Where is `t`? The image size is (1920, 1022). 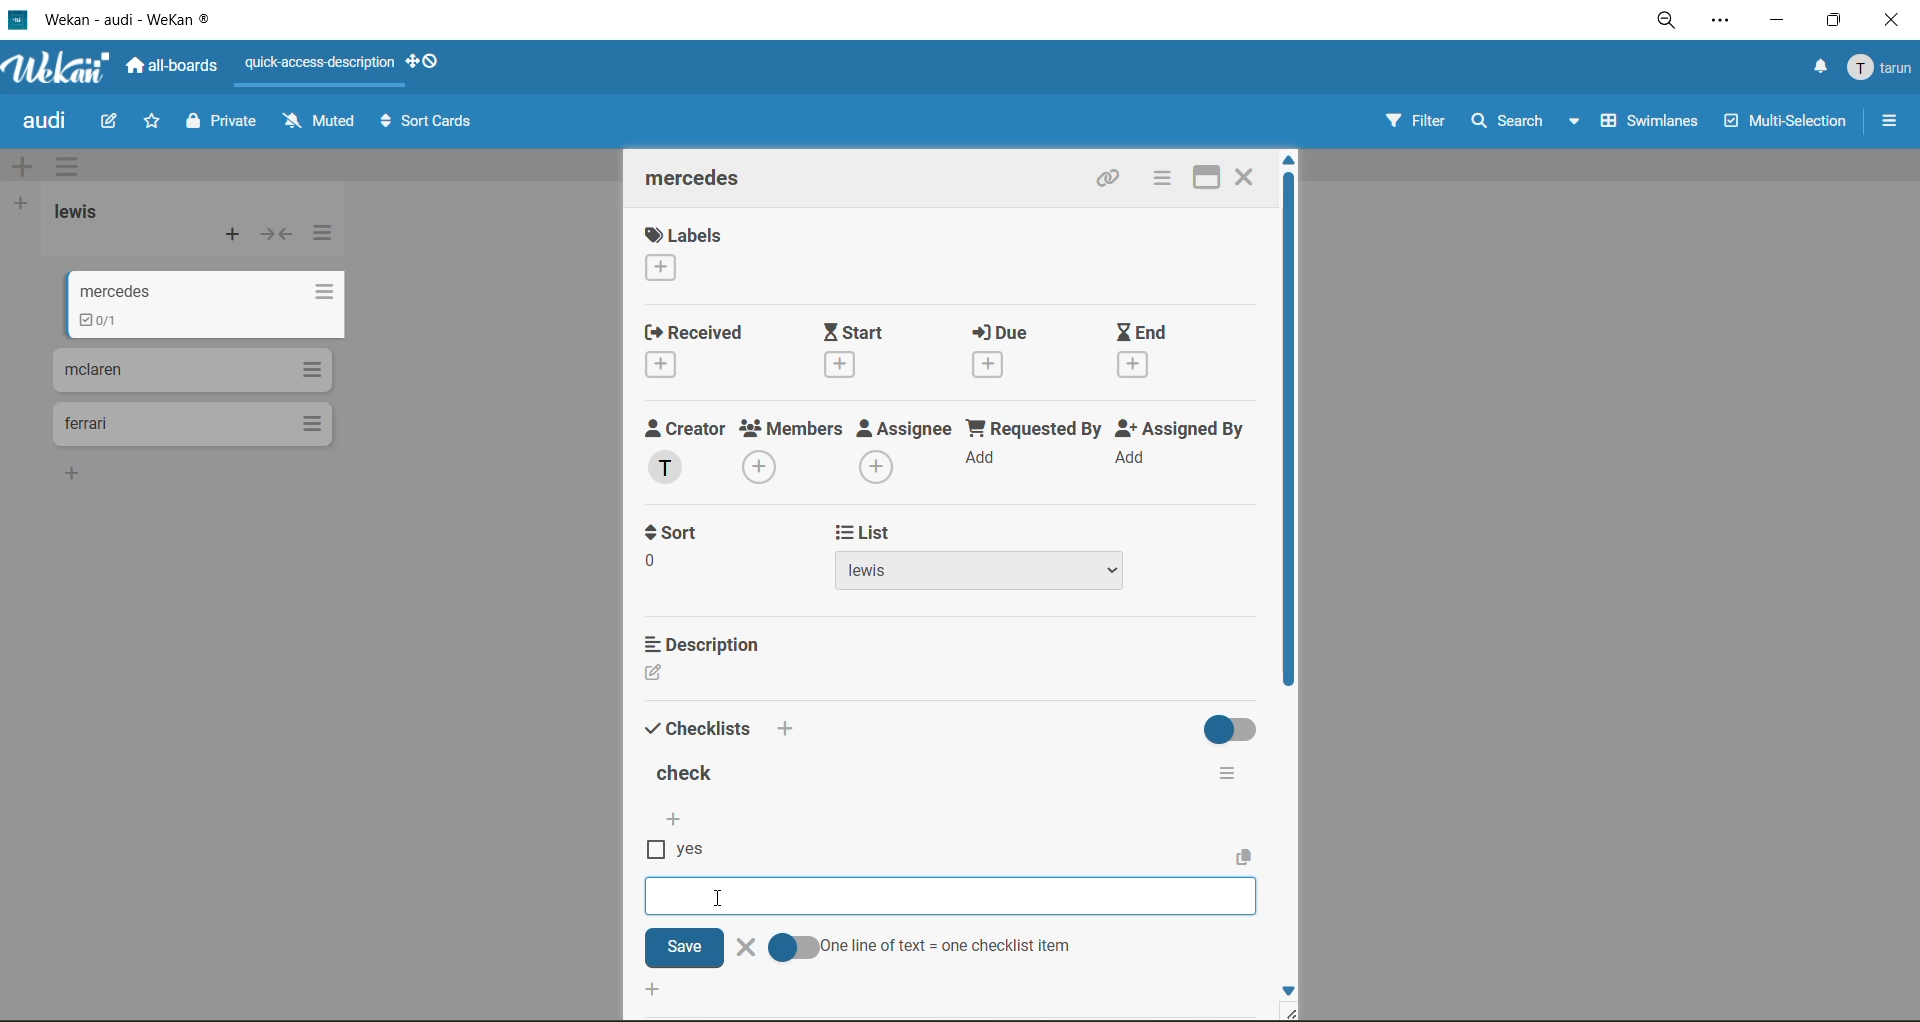 t is located at coordinates (672, 533).